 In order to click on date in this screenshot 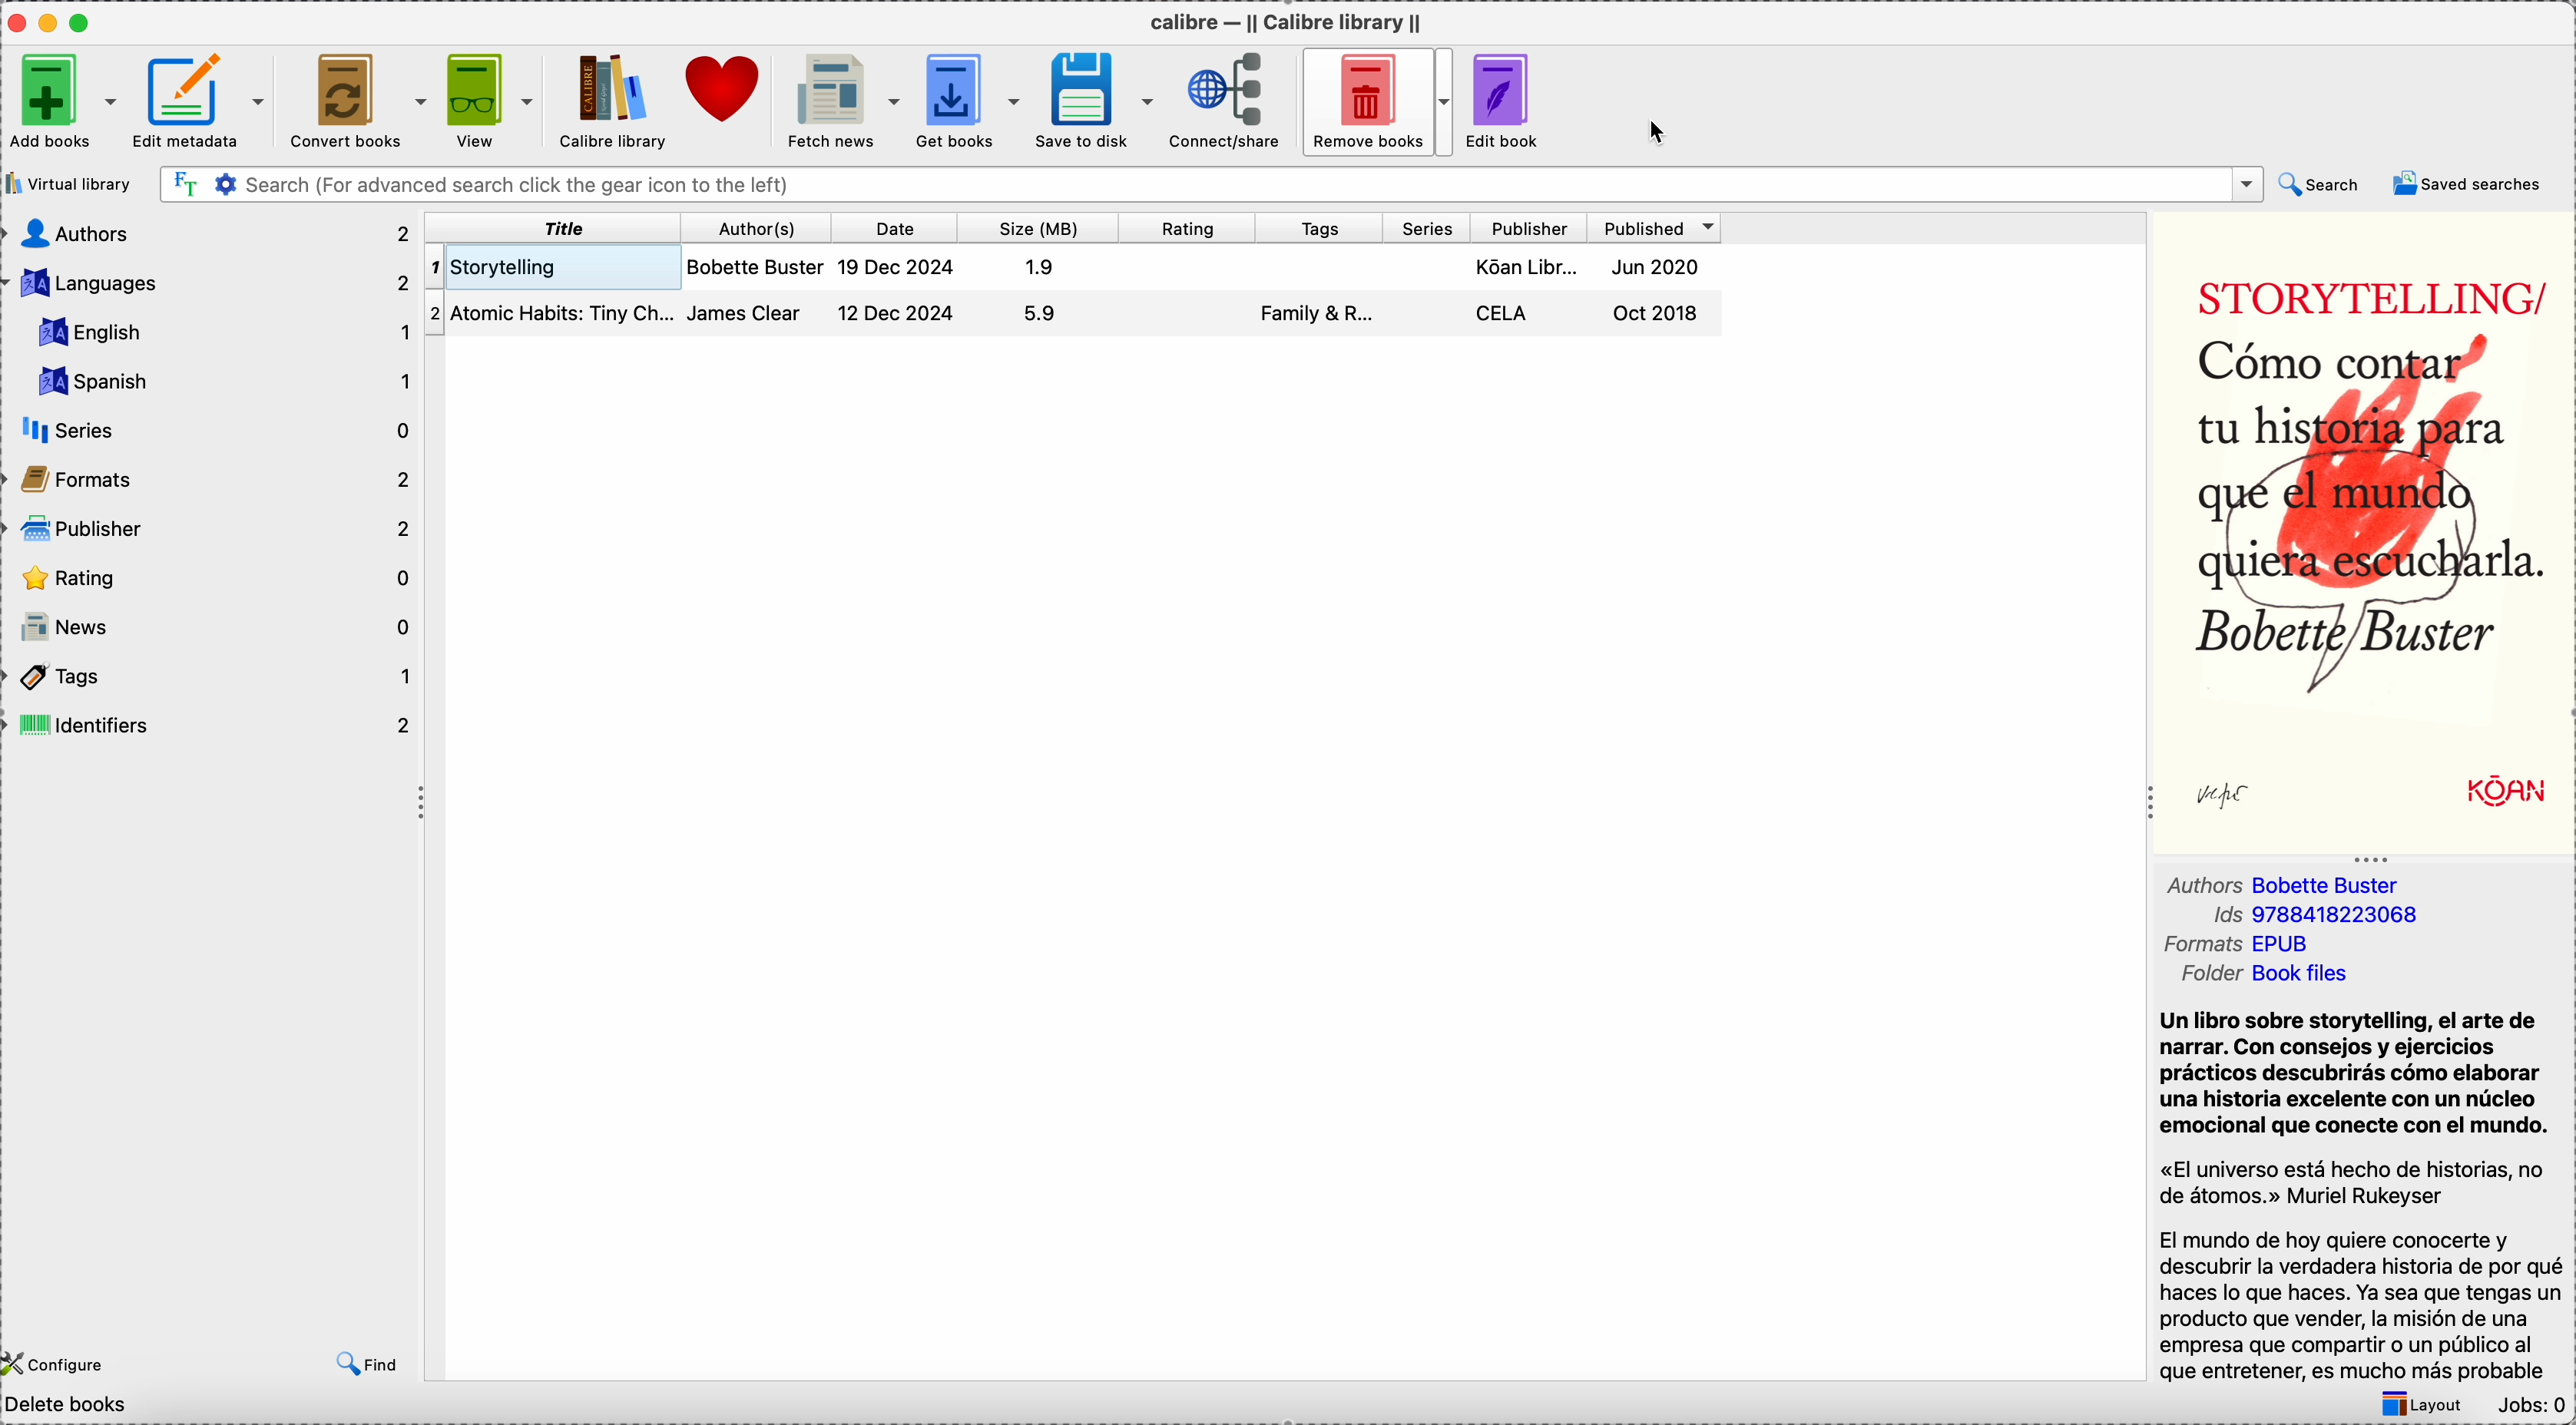, I will do `click(897, 228)`.